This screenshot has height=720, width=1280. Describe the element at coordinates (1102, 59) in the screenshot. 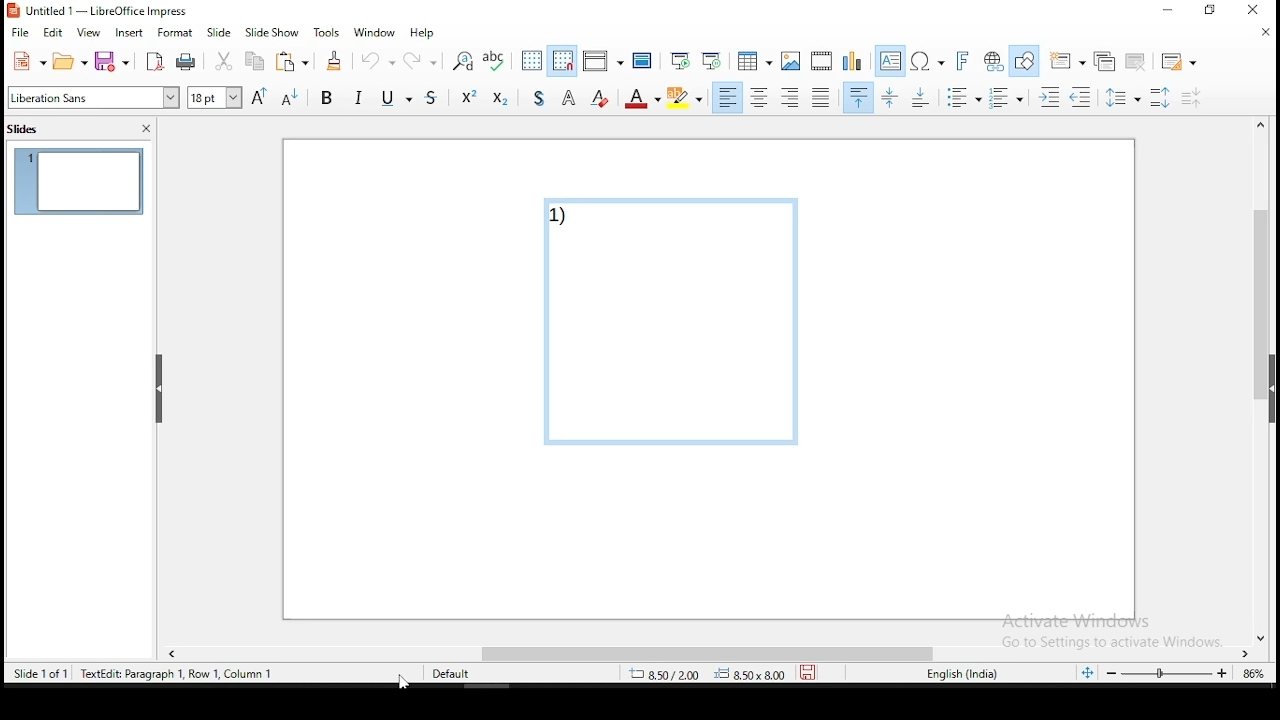

I see `duplicate slide` at that location.